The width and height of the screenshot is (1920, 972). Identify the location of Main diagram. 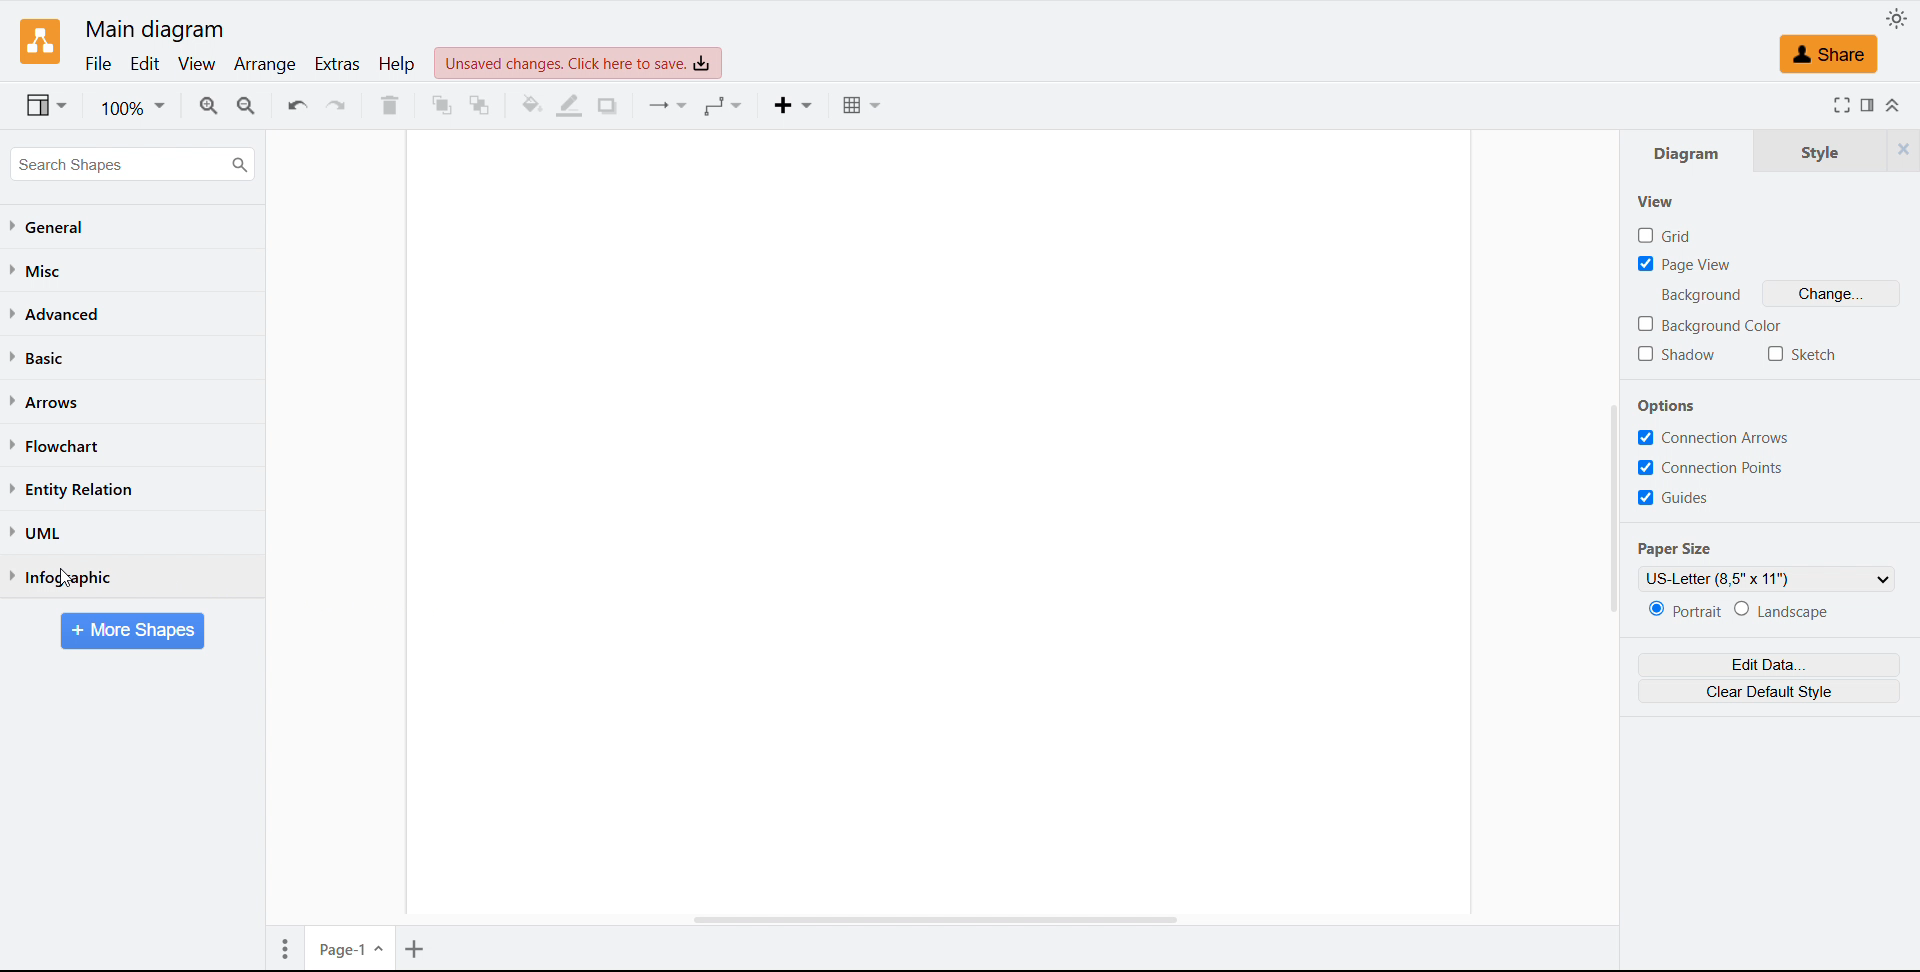
(155, 30).